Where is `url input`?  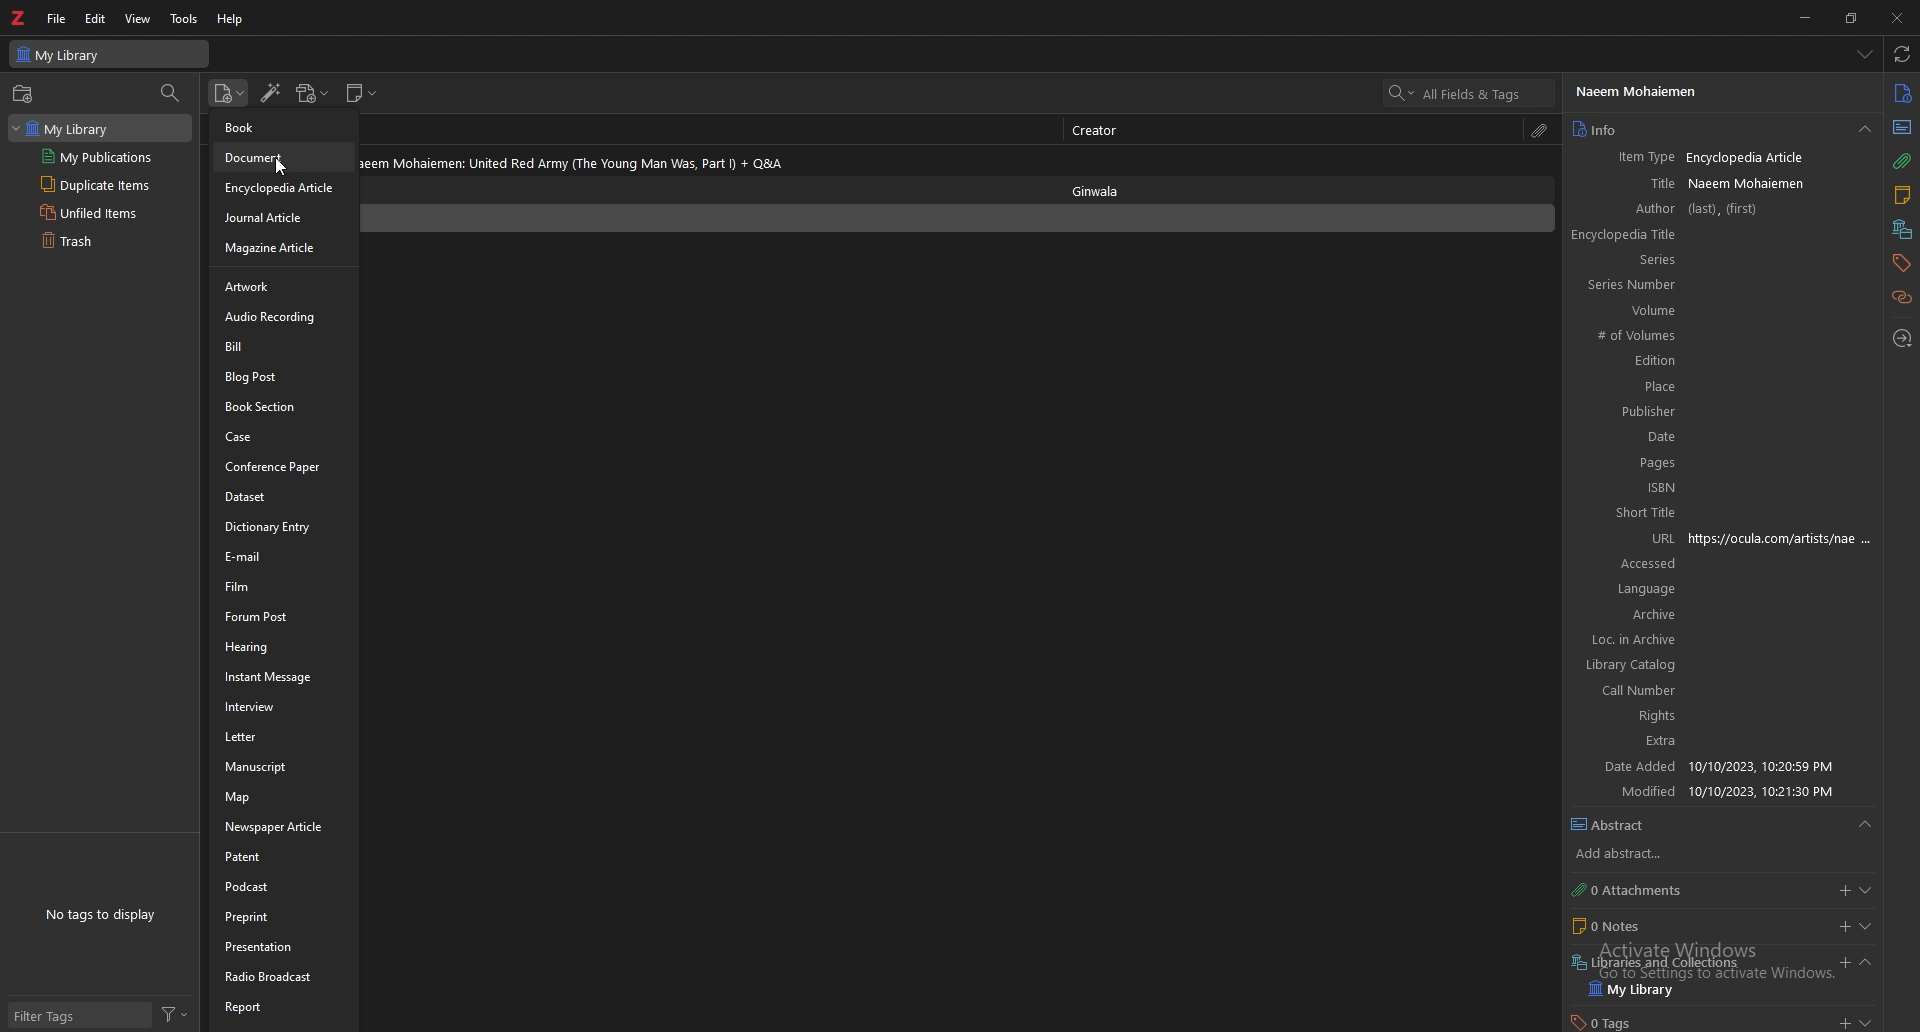
url input is located at coordinates (1786, 537).